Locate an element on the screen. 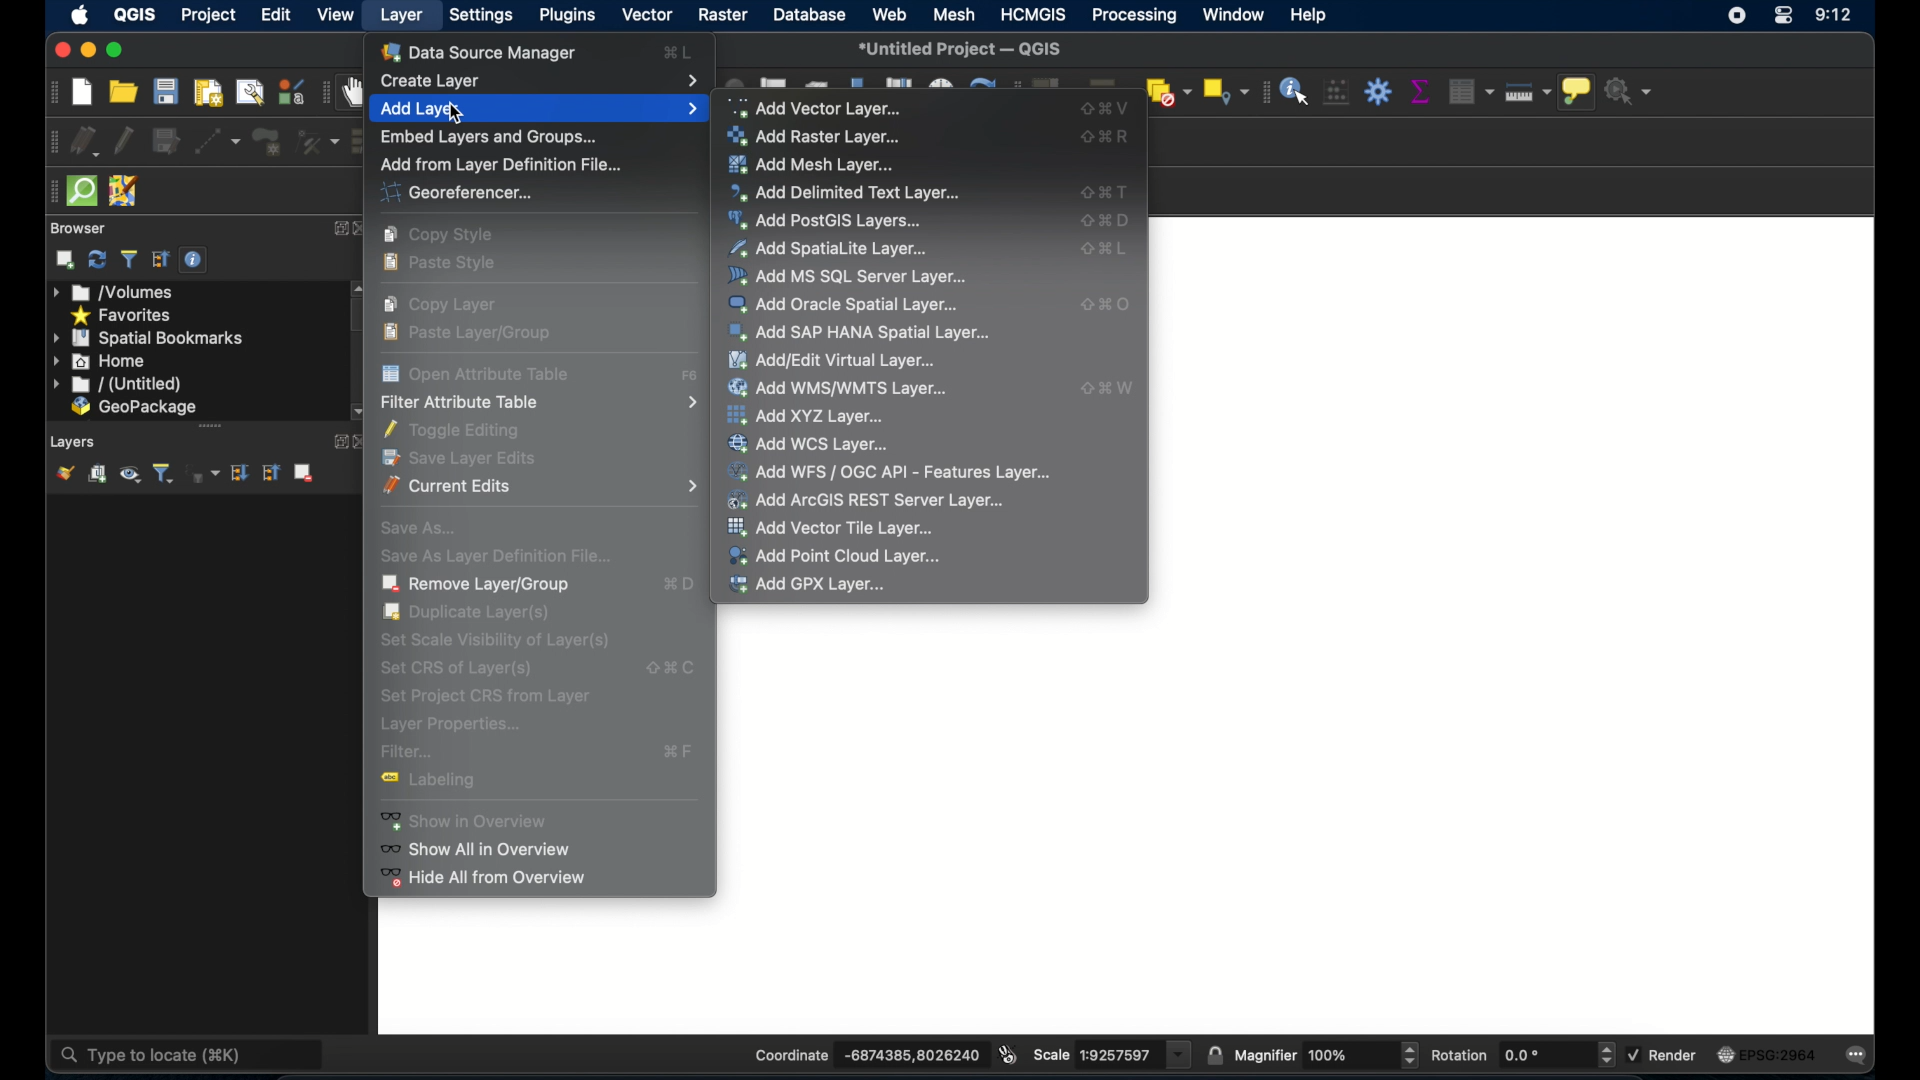 Image resolution: width=1920 pixels, height=1080 pixels. Georeferencer... is located at coordinates (492, 192).